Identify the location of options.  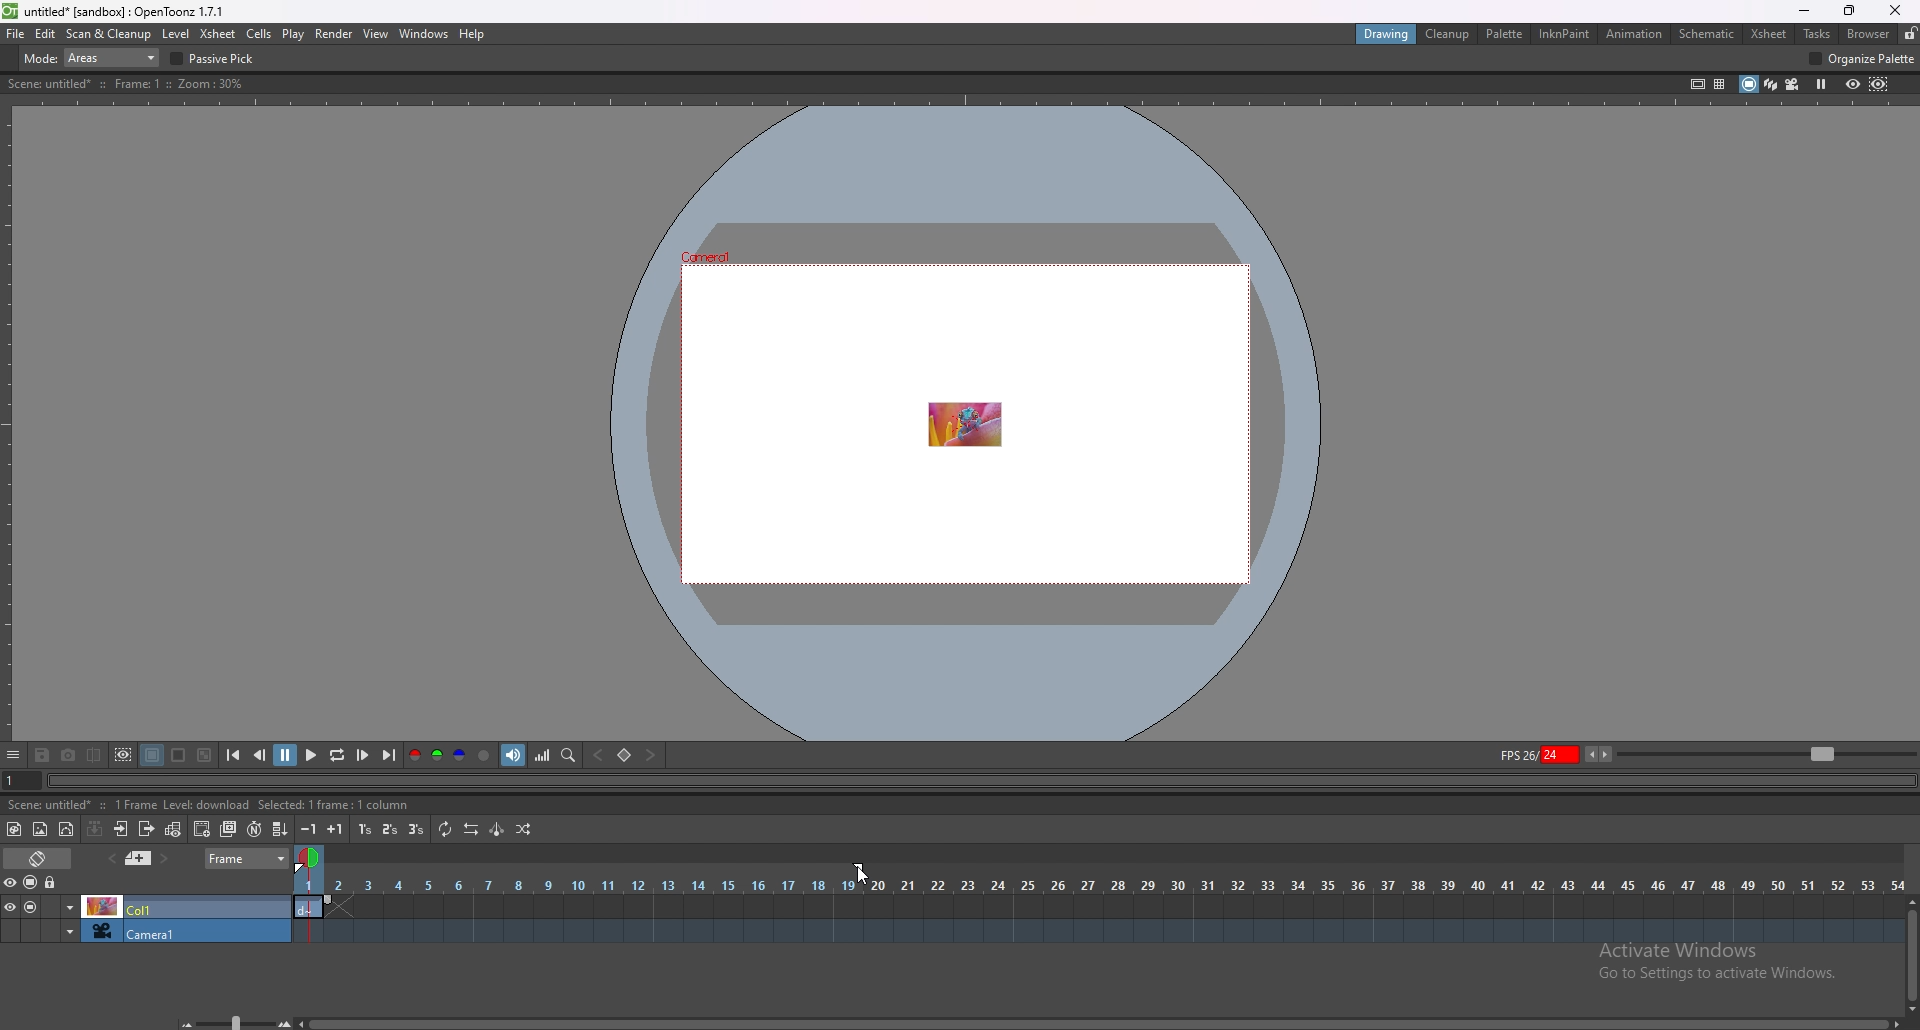
(14, 756).